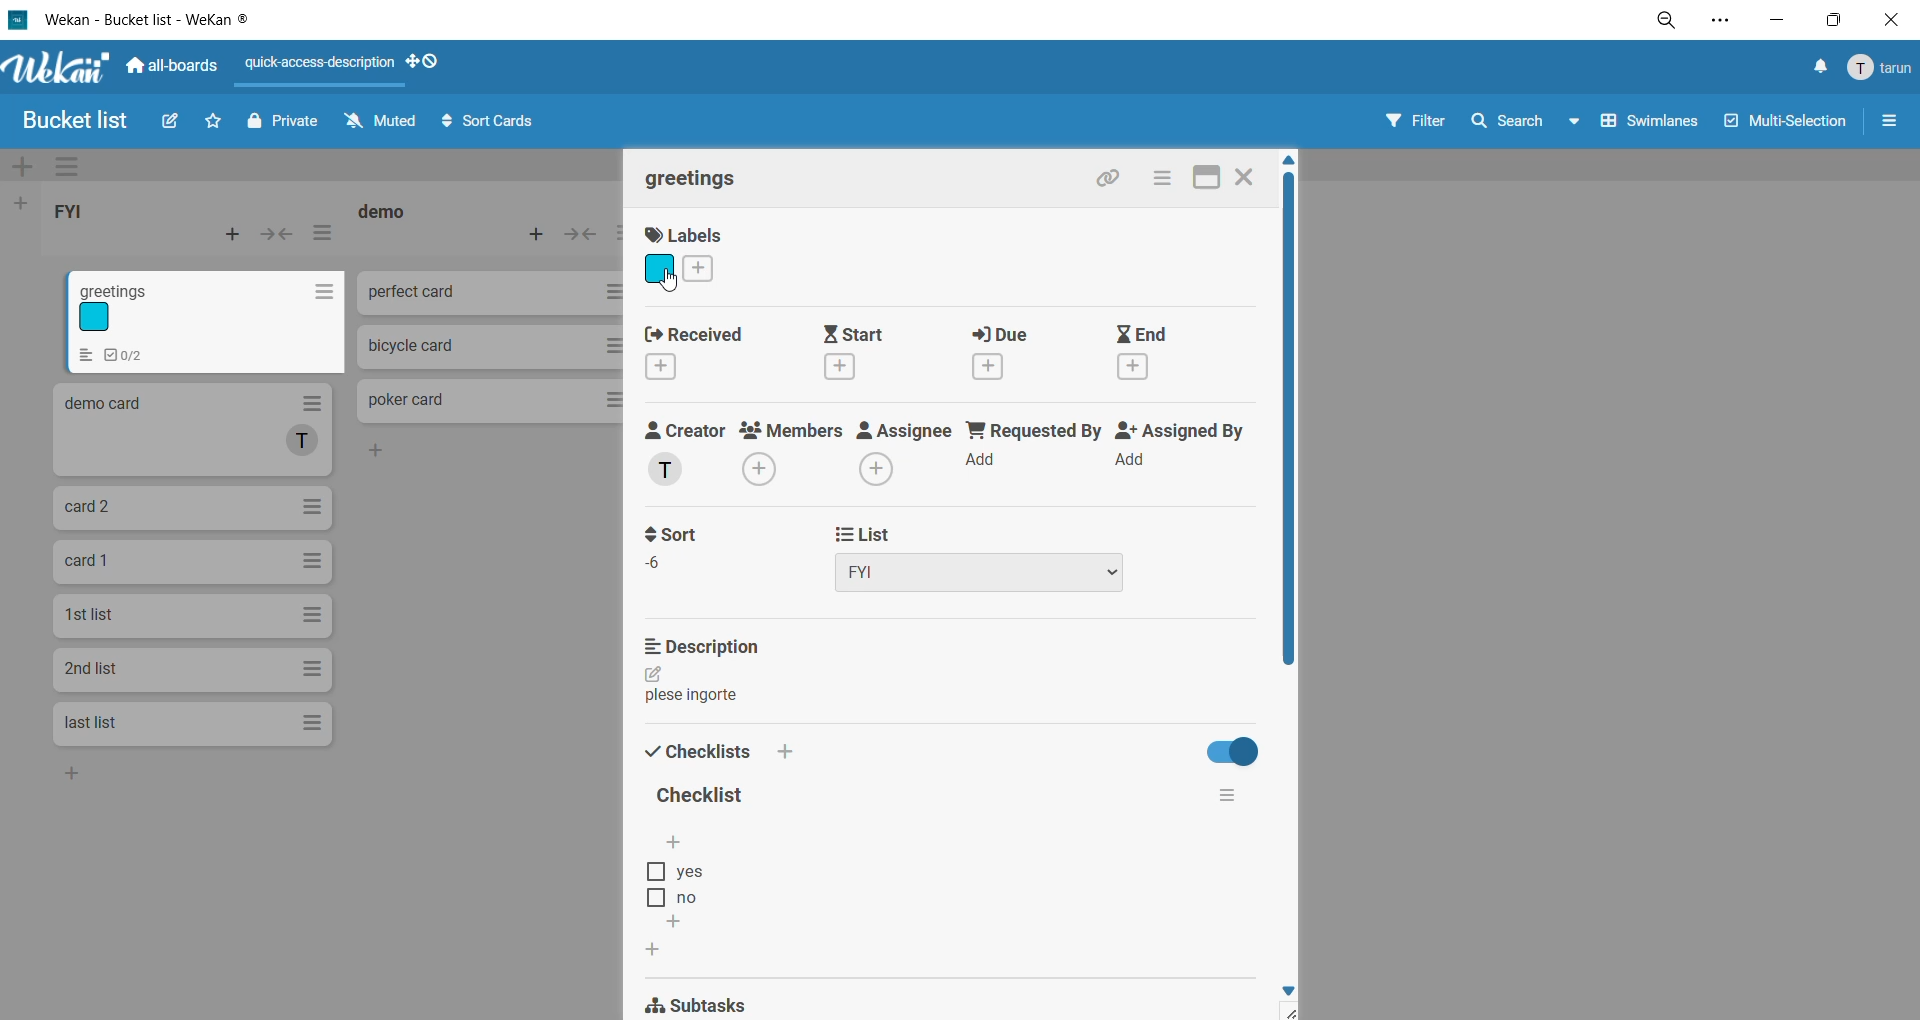 Image resolution: width=1920 pixels, height=1020 pixels. Describe the element at coordinates (991, 558) in the screenshot. I see `list` at that location.